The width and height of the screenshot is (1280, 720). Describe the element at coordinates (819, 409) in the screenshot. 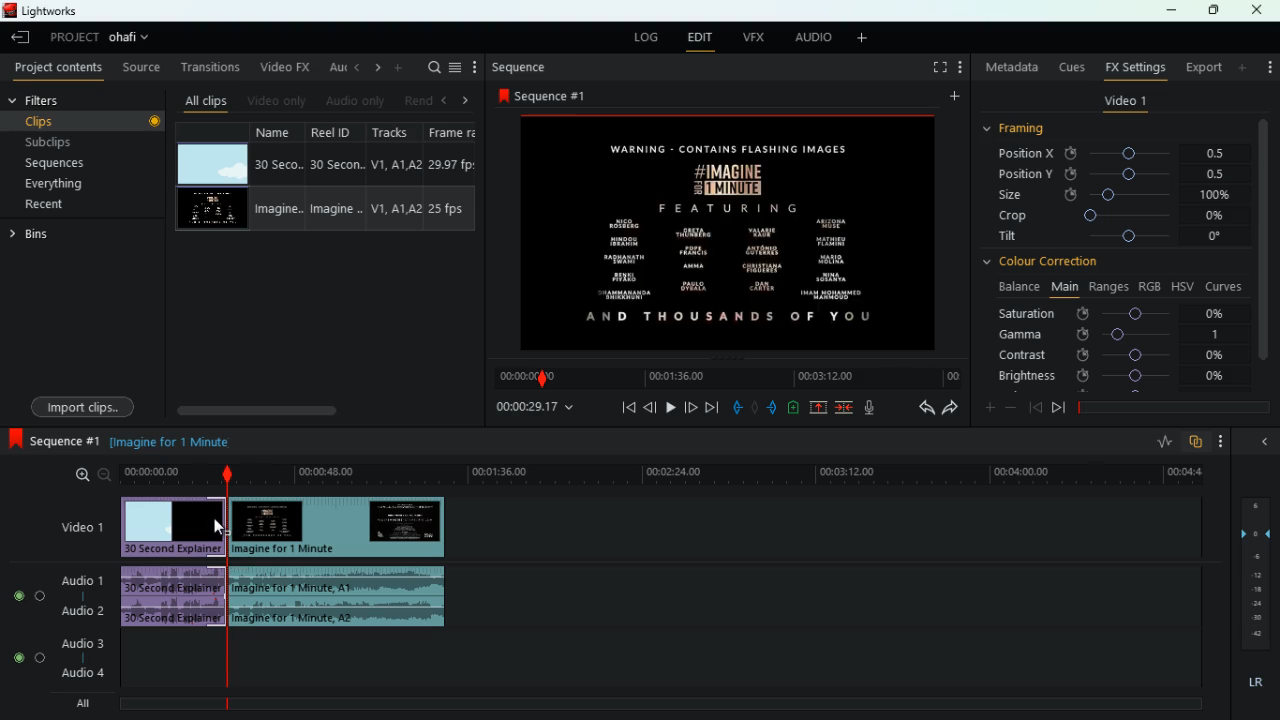

I see `up` at that location.